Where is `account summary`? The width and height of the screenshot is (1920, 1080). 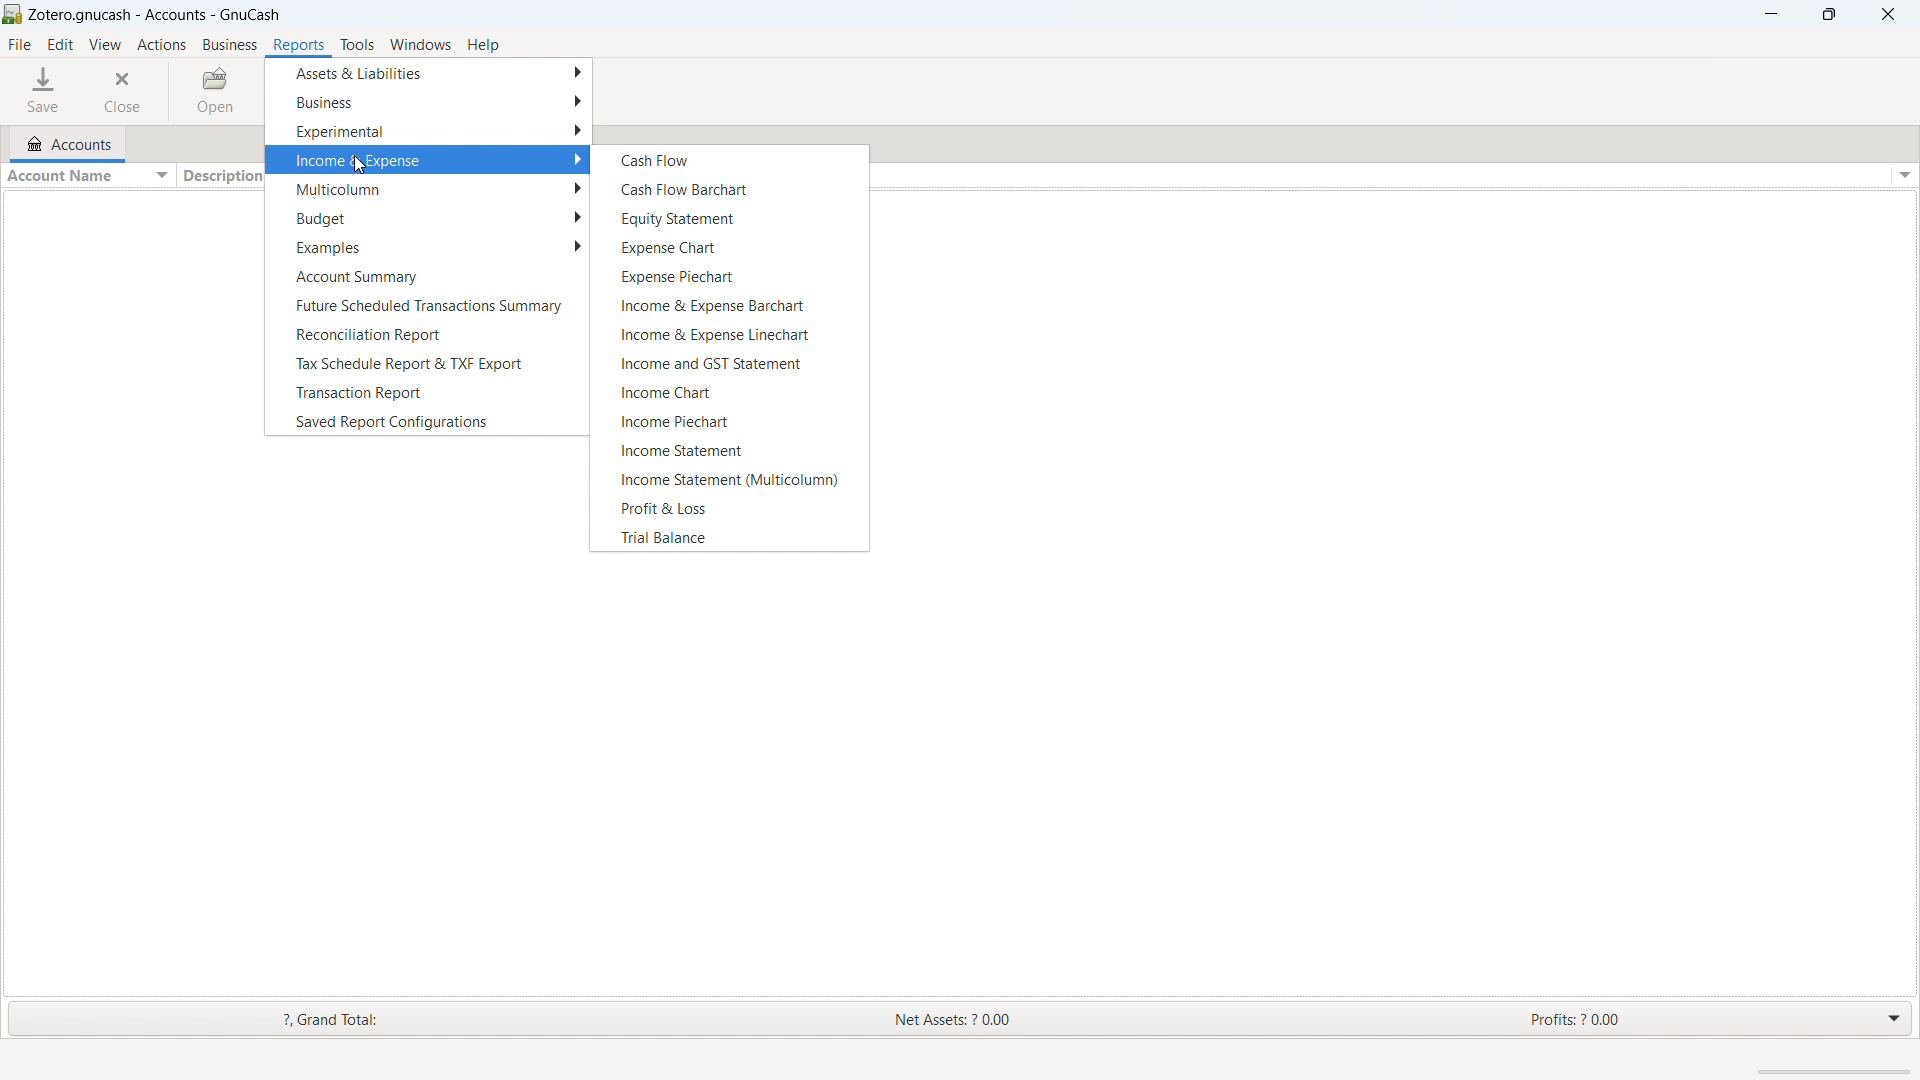 account summary is located at coordinates (425, 276).